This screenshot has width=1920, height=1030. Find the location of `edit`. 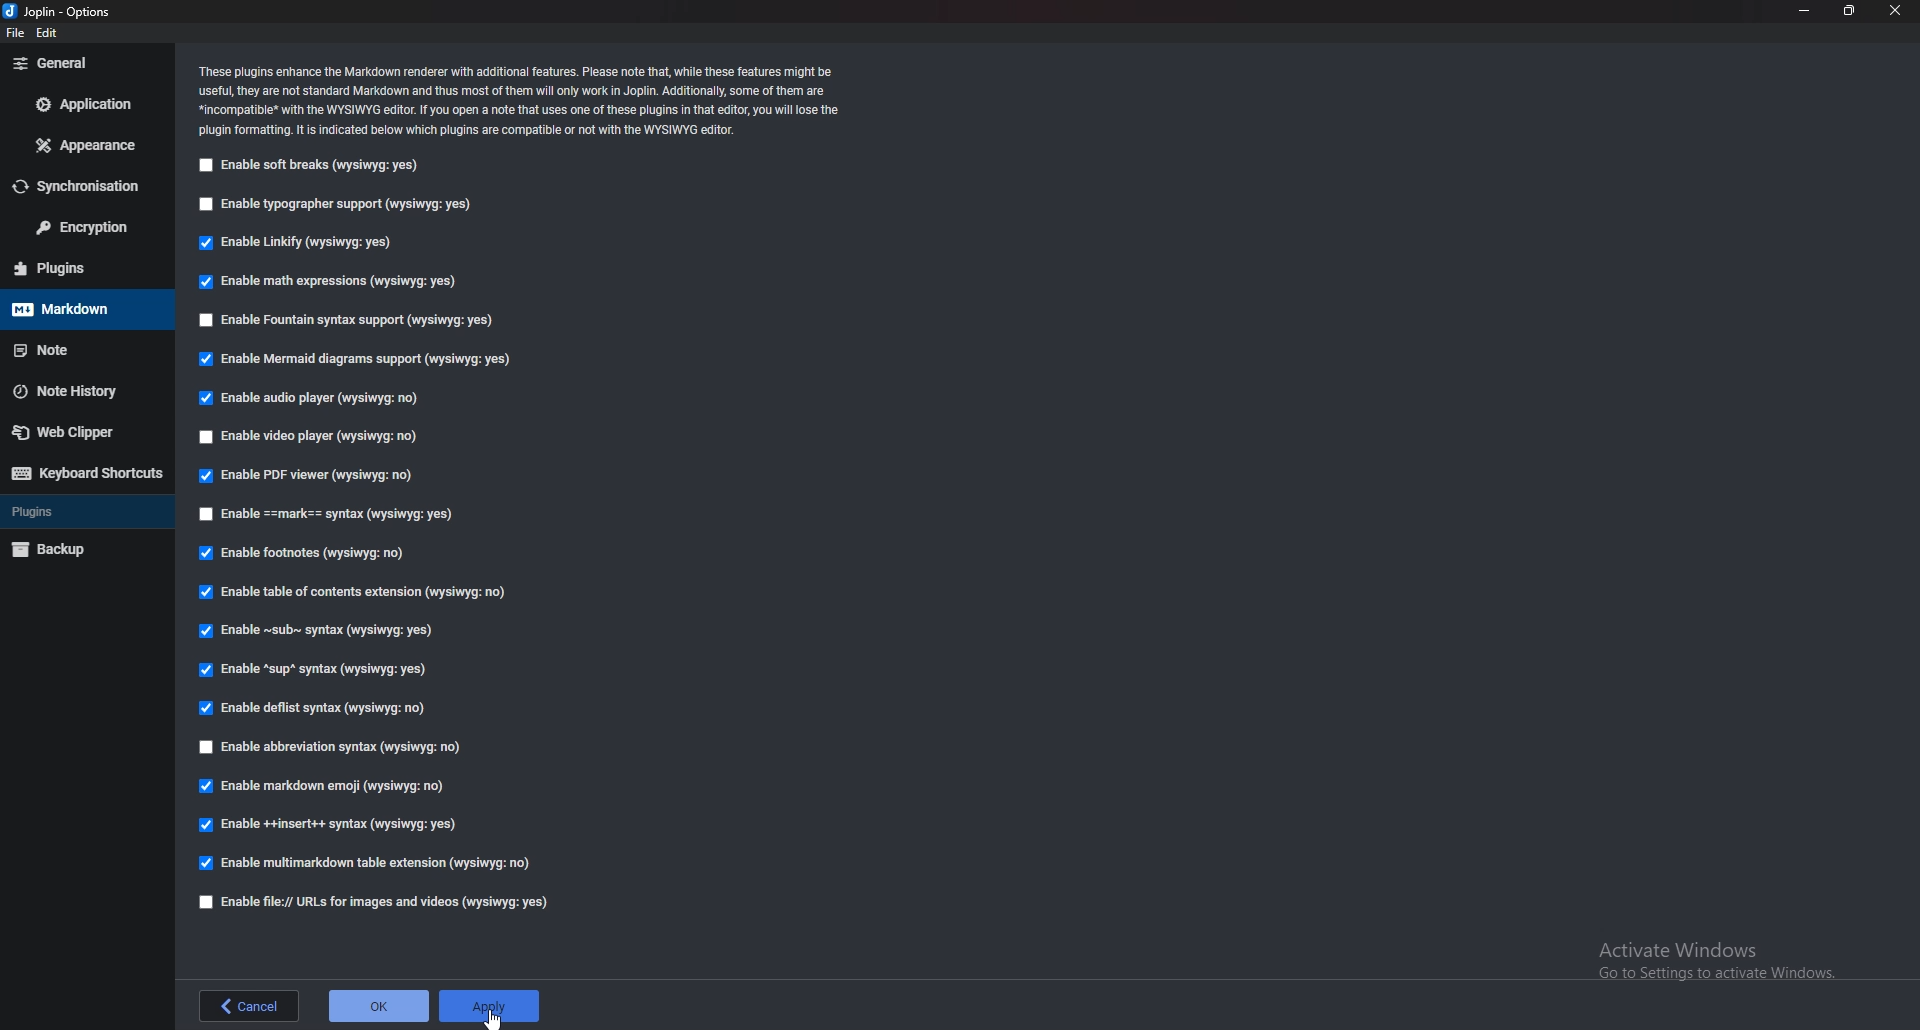

edit is located at coordinates (48, 32).